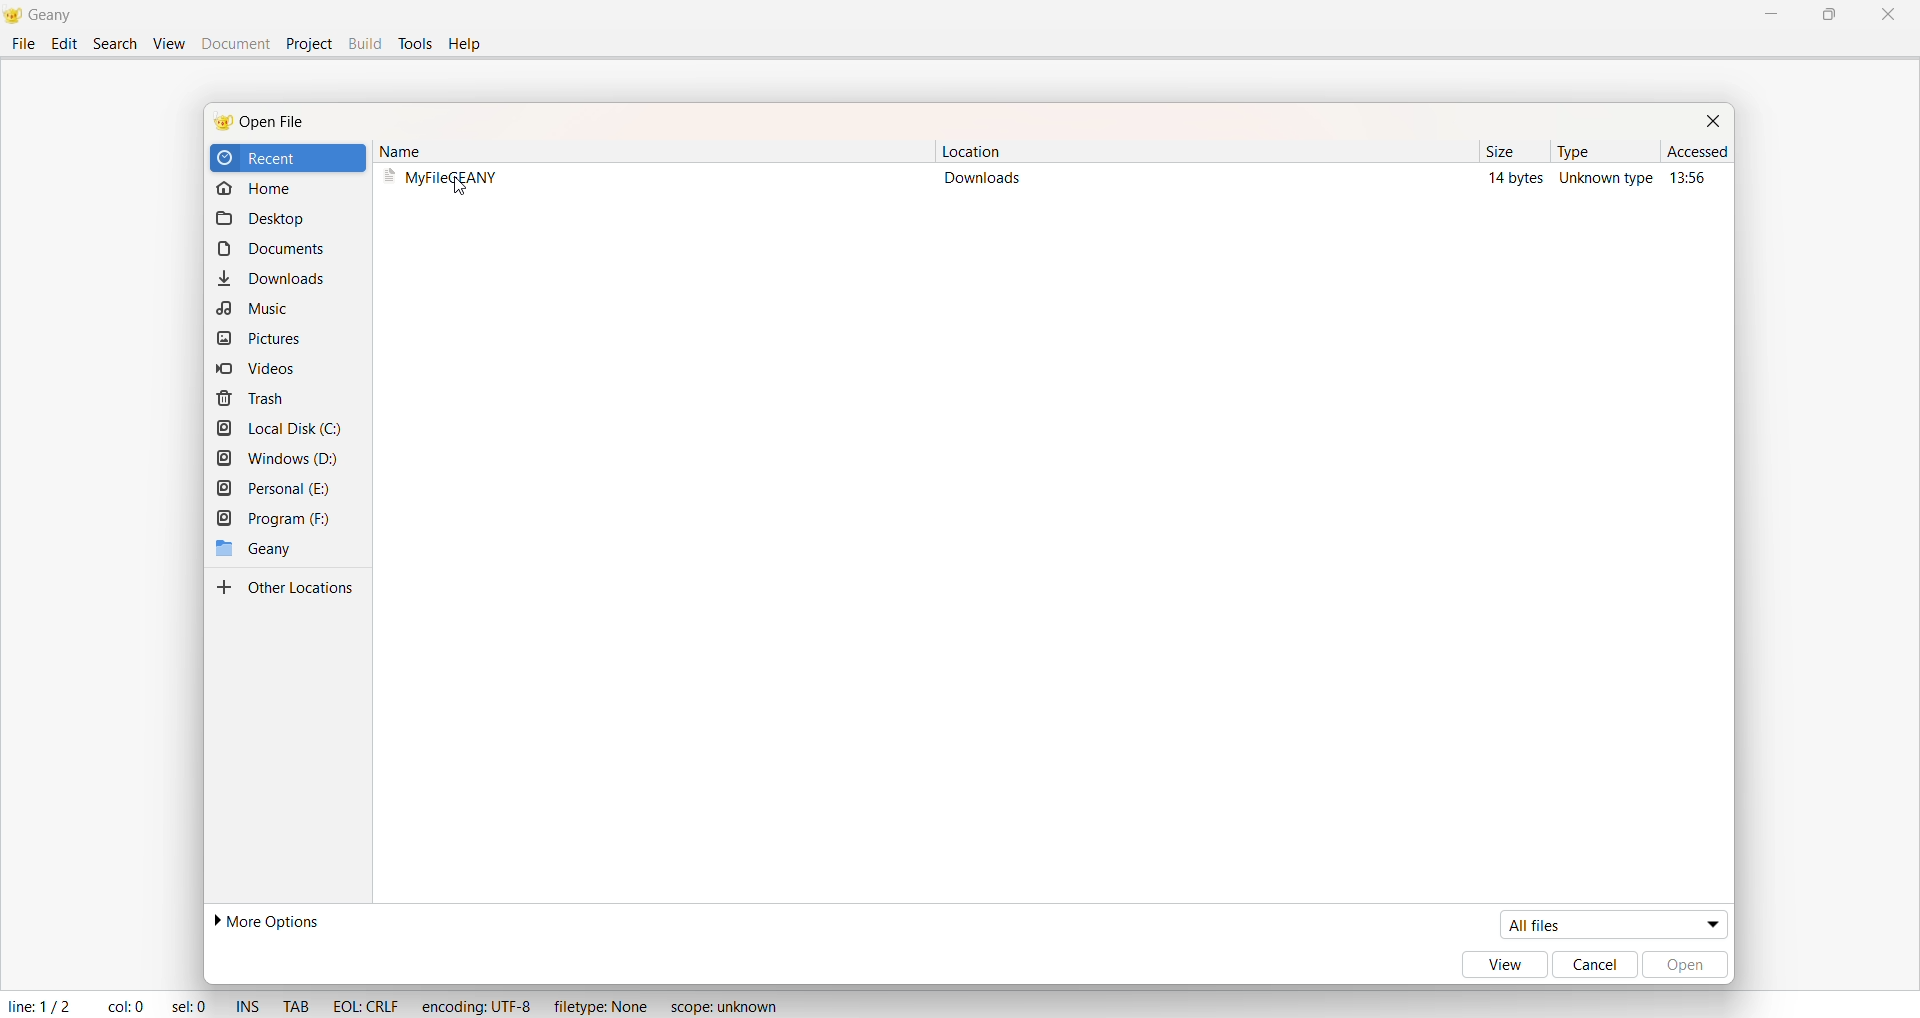  What do you see at coordinates (1506, 179) in the screenshot?
I see `14 bytes` at bounding box center [1506, 179].